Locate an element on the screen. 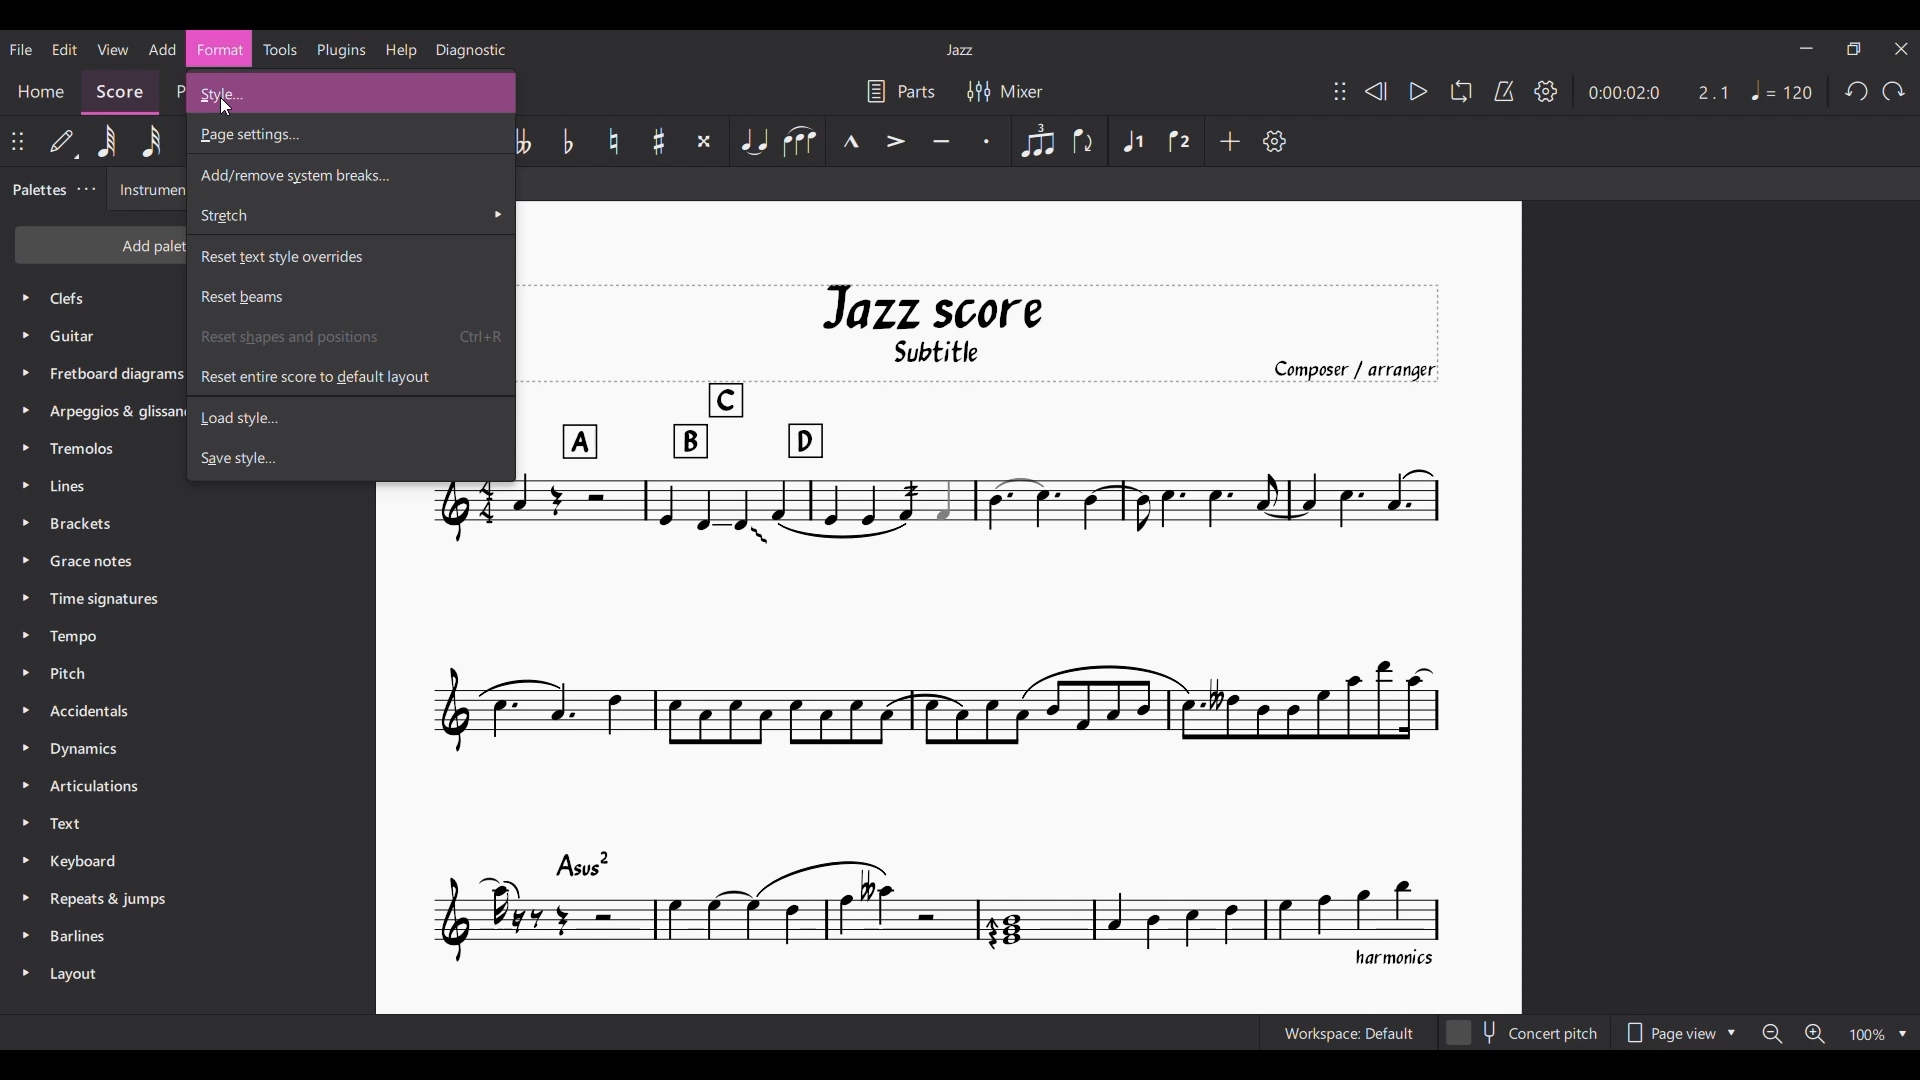  Accidentals is located at coordinates (95, 710).